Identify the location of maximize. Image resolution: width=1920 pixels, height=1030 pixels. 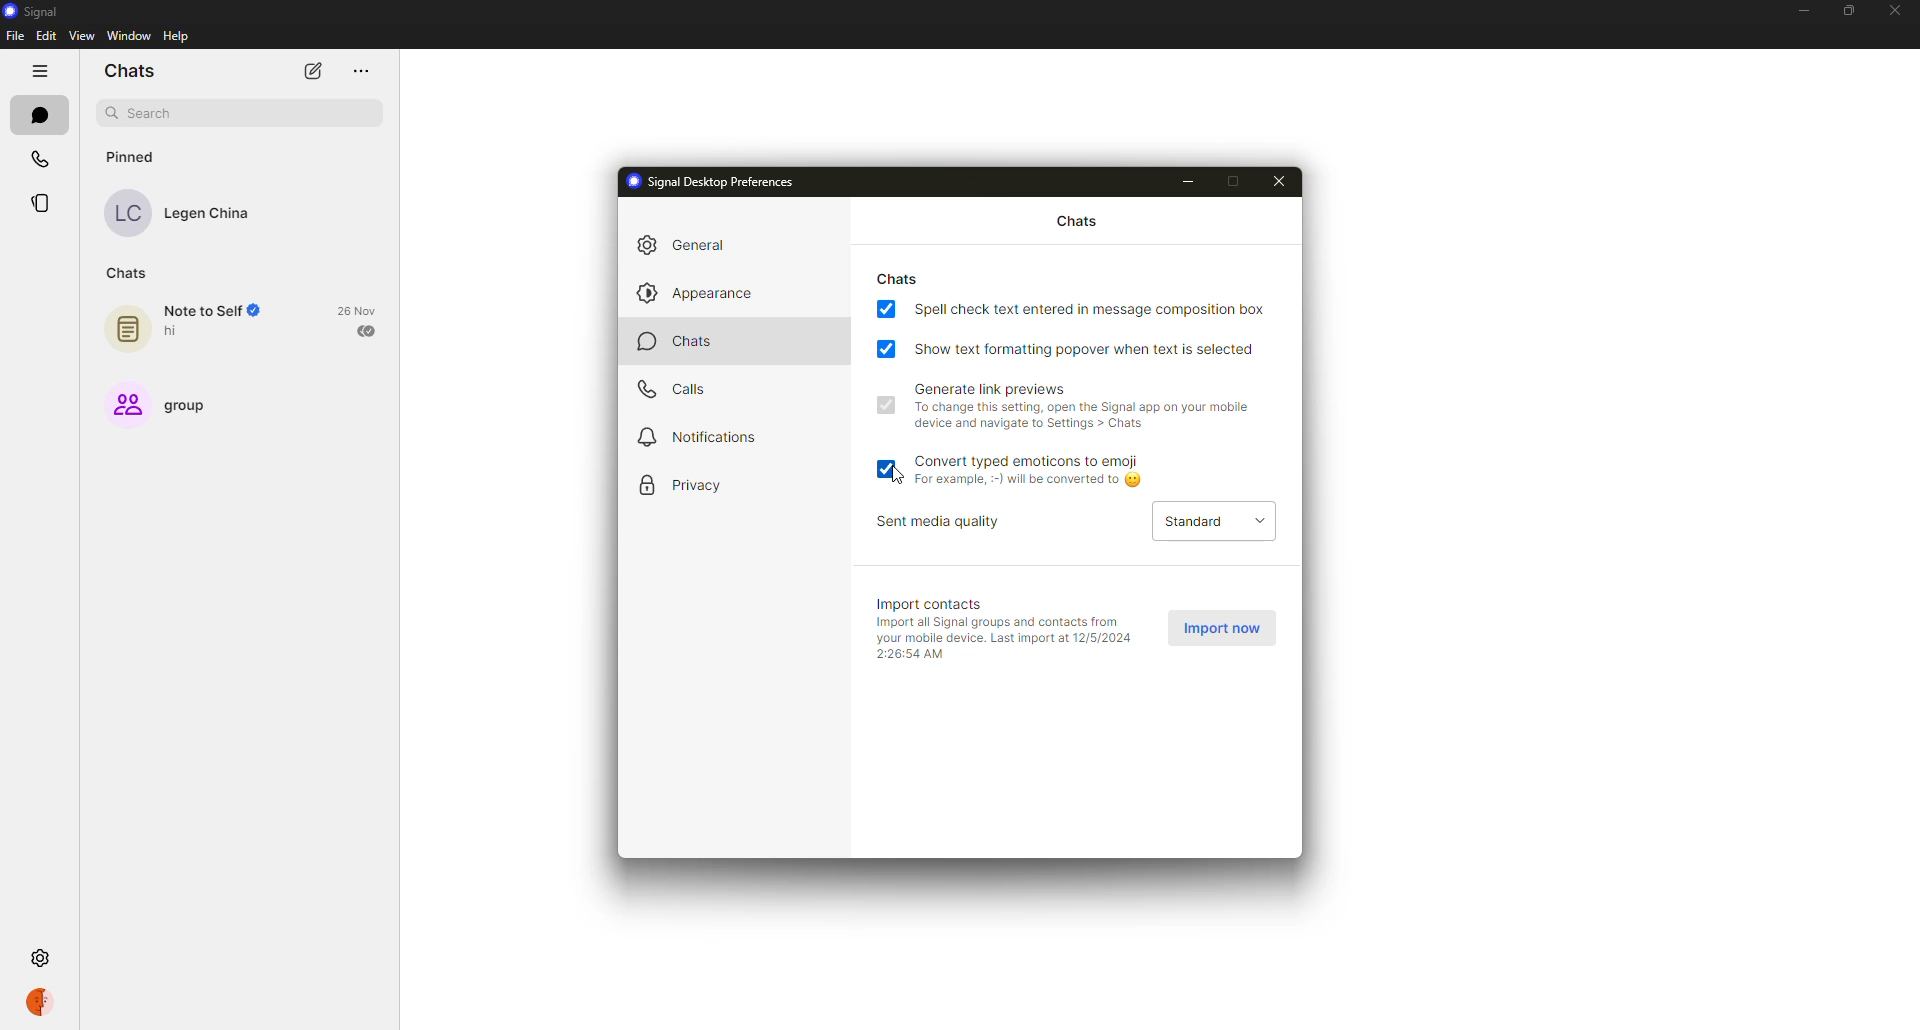
(1845, 11).